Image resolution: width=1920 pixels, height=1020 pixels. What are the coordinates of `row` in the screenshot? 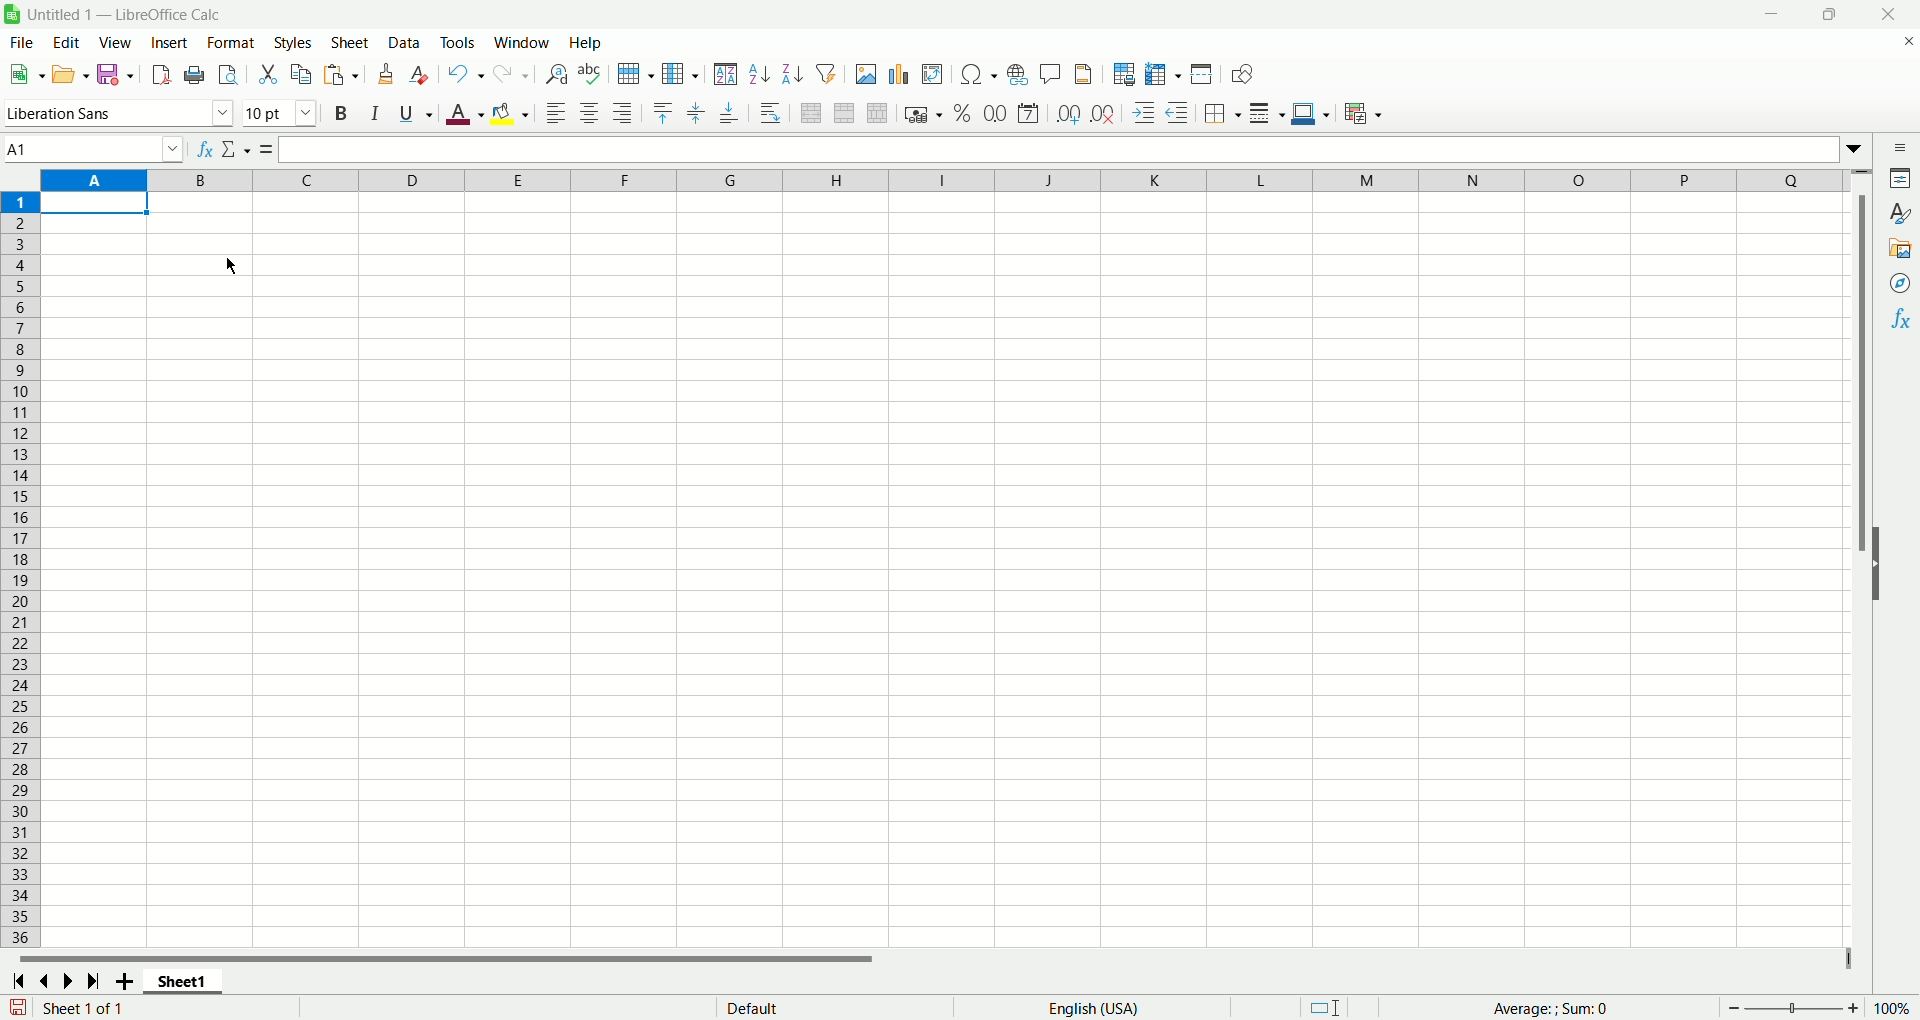 It's located at (633, 73).